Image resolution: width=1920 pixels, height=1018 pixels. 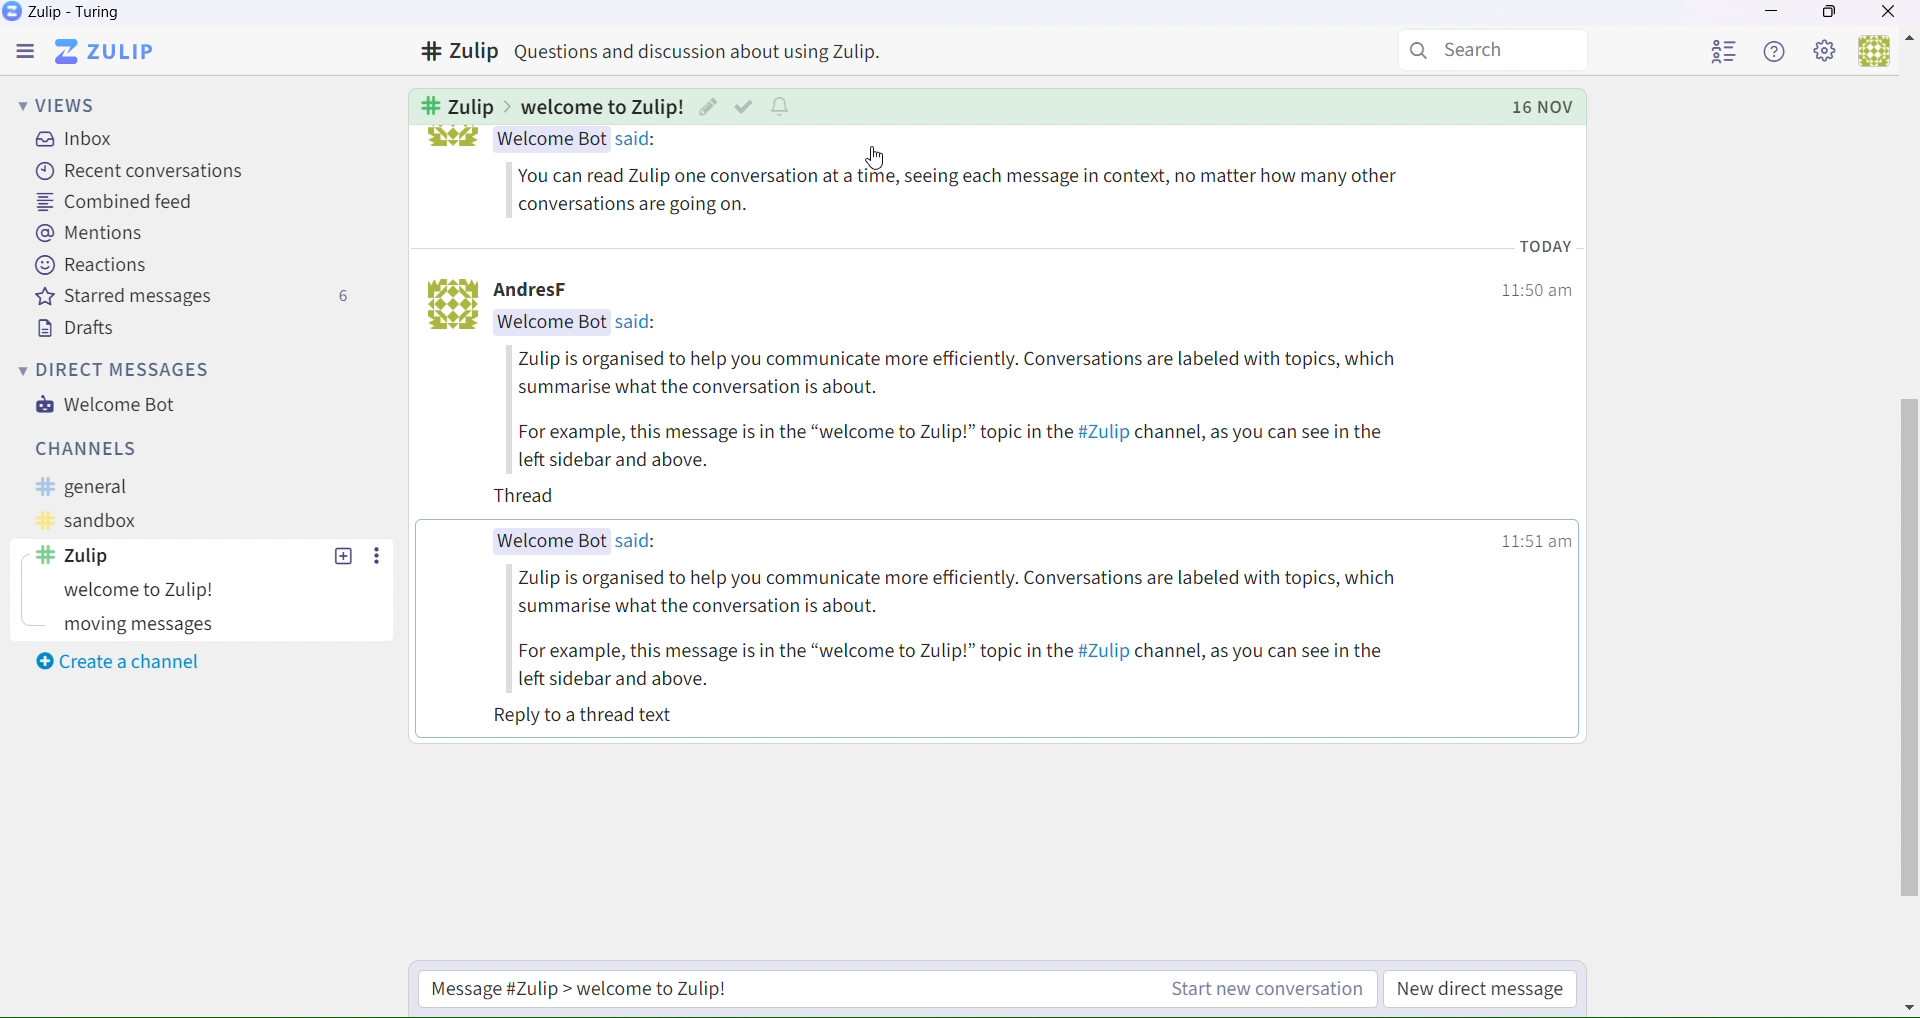 I want to click on , so click(x=344, y=556).